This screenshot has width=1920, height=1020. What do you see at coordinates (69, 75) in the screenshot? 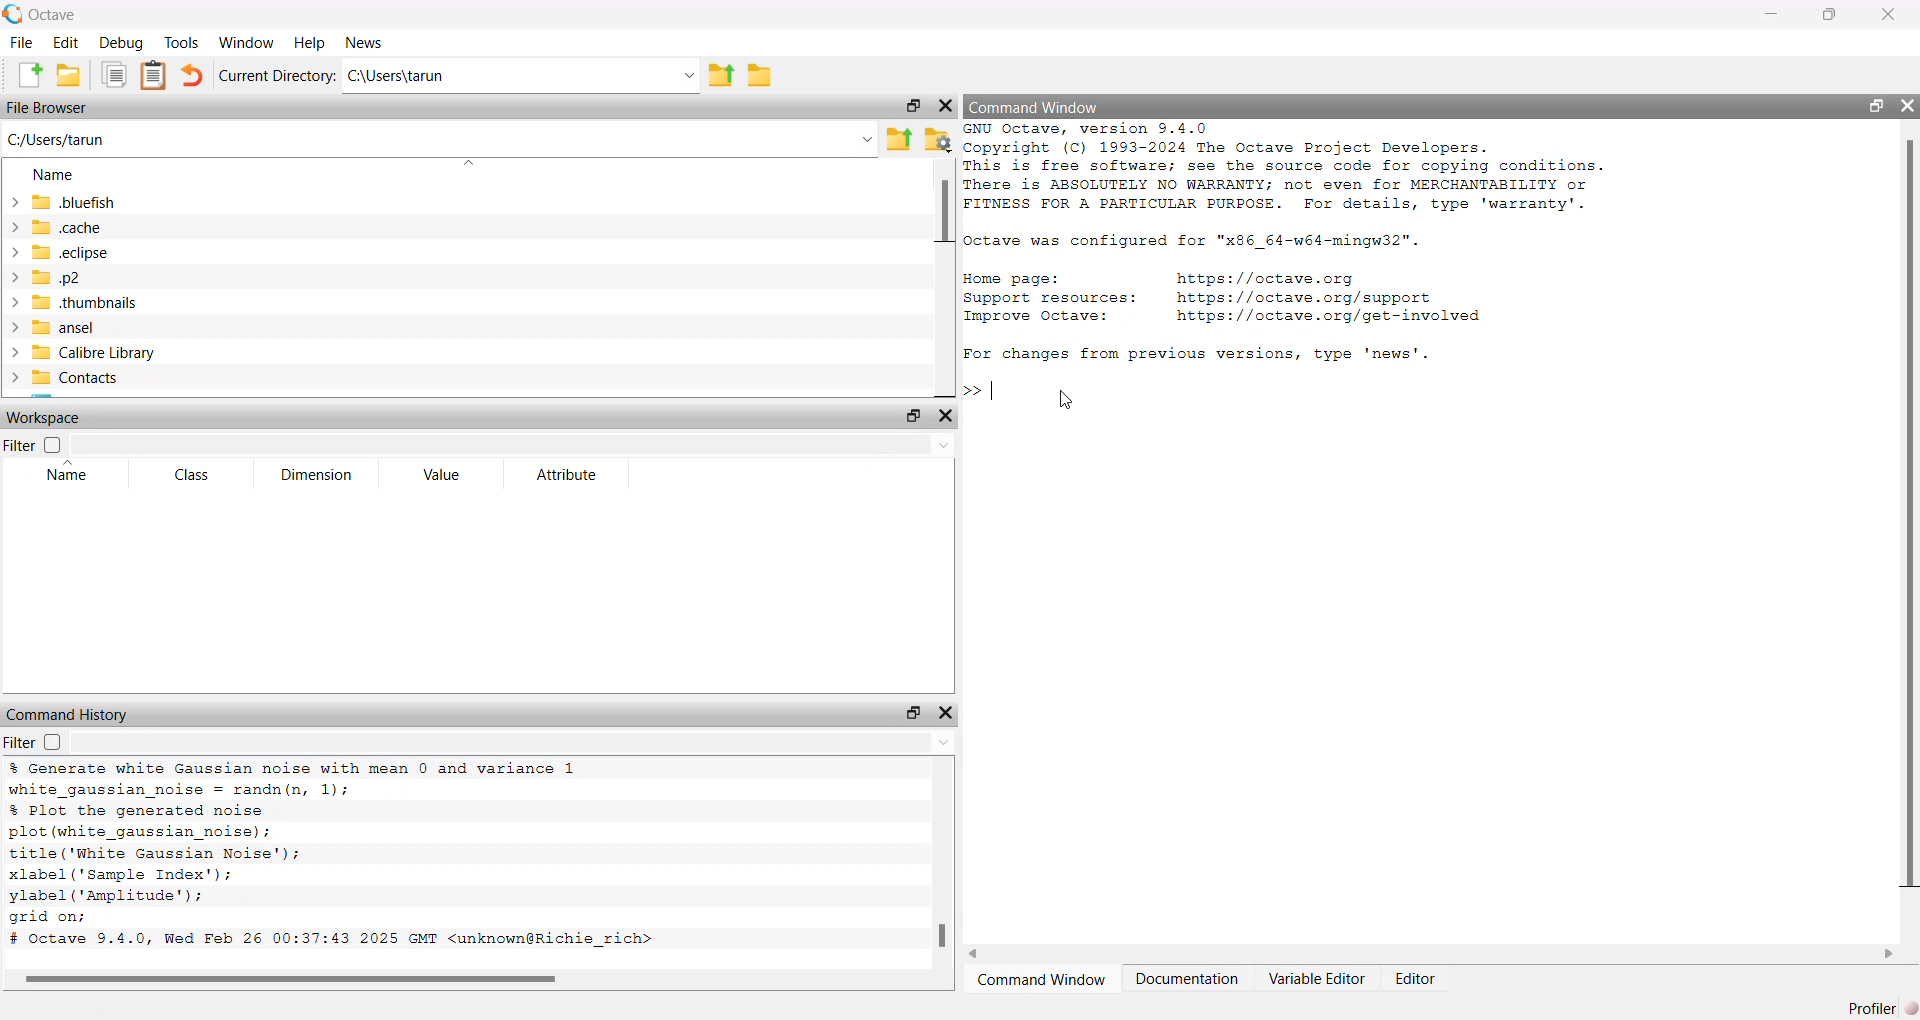
I see `open folder` at bounding box center [69, 75].